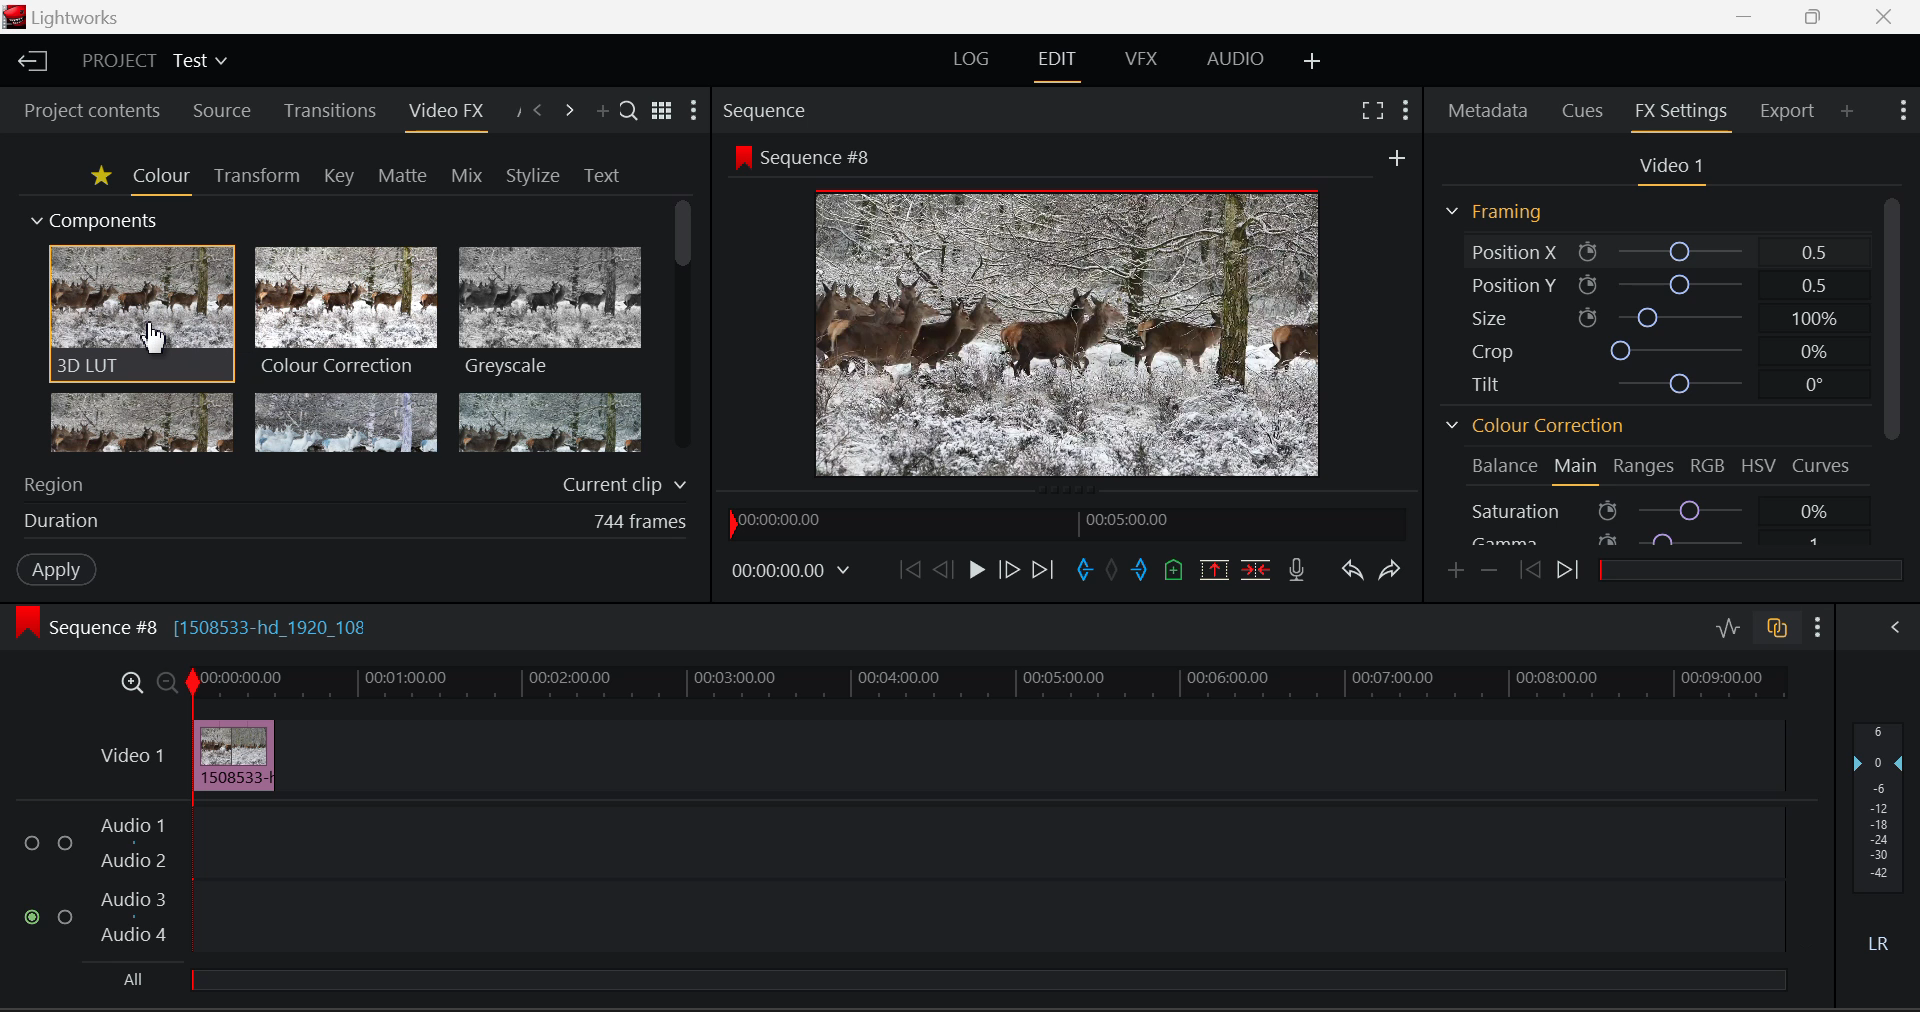  Describe the element at coordinates (602, 108) in the screenshot. I see `Add Panel` at that location.